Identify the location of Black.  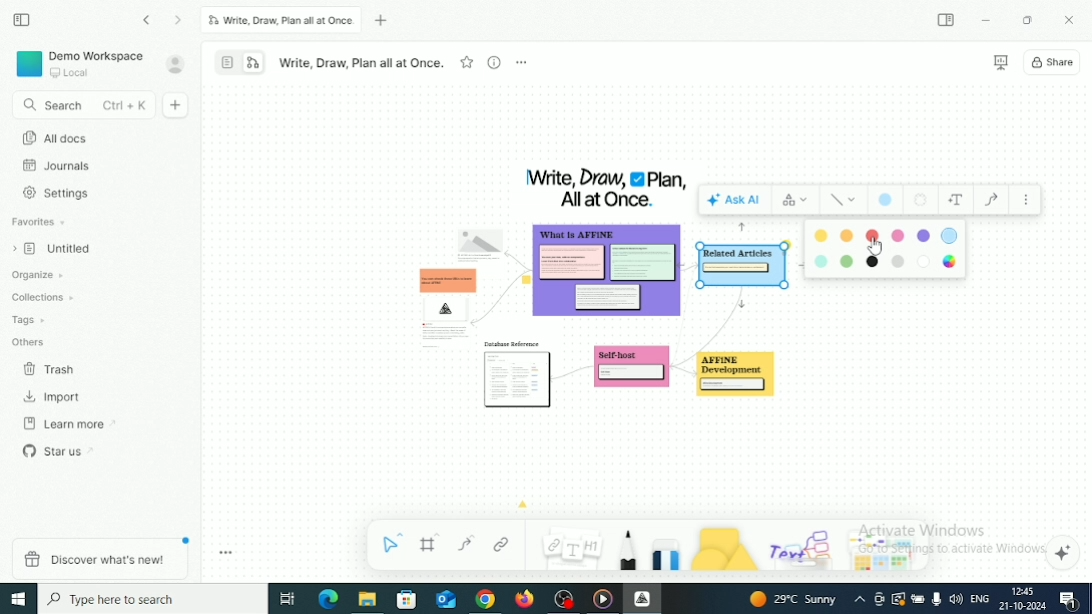
(871, 263).